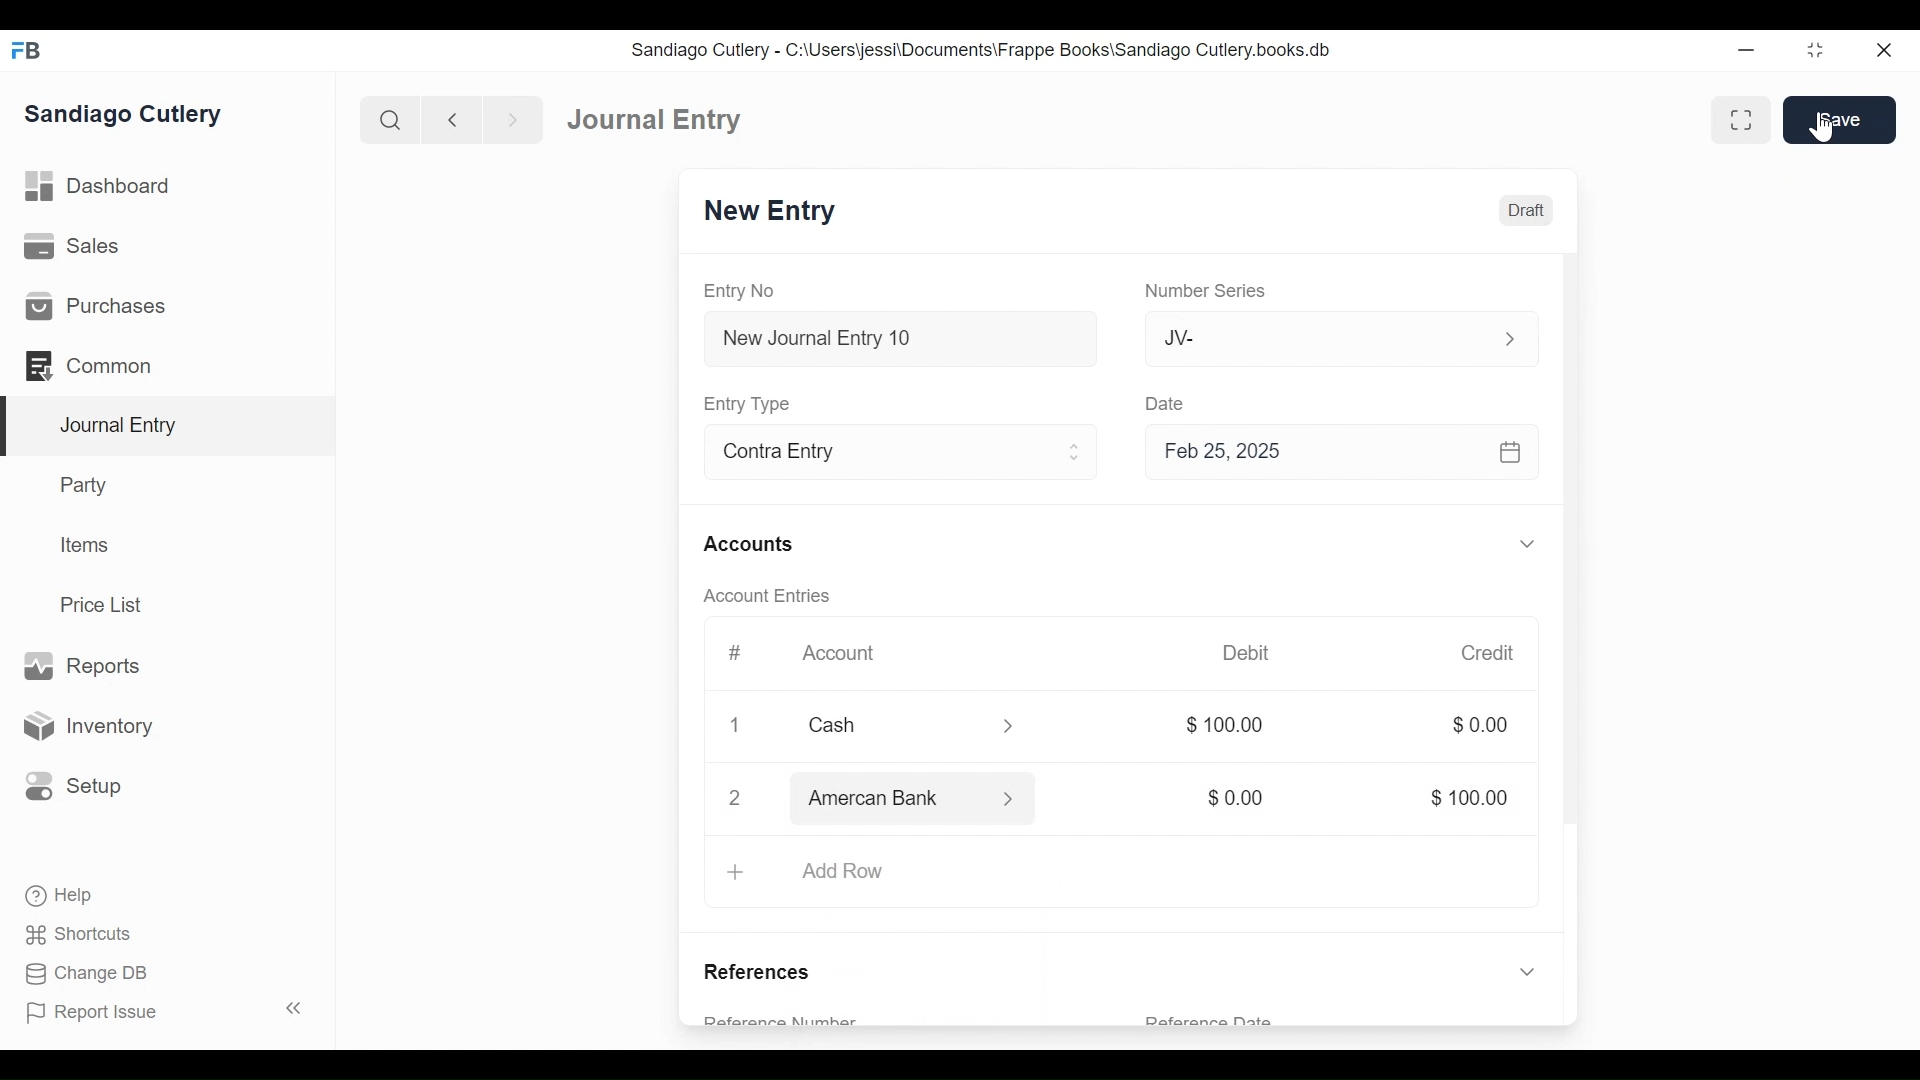 The image size is (1920, 1080). Describe the element at coordinates (1749, 51) in the screenshot. I see `Minimize` at that location.